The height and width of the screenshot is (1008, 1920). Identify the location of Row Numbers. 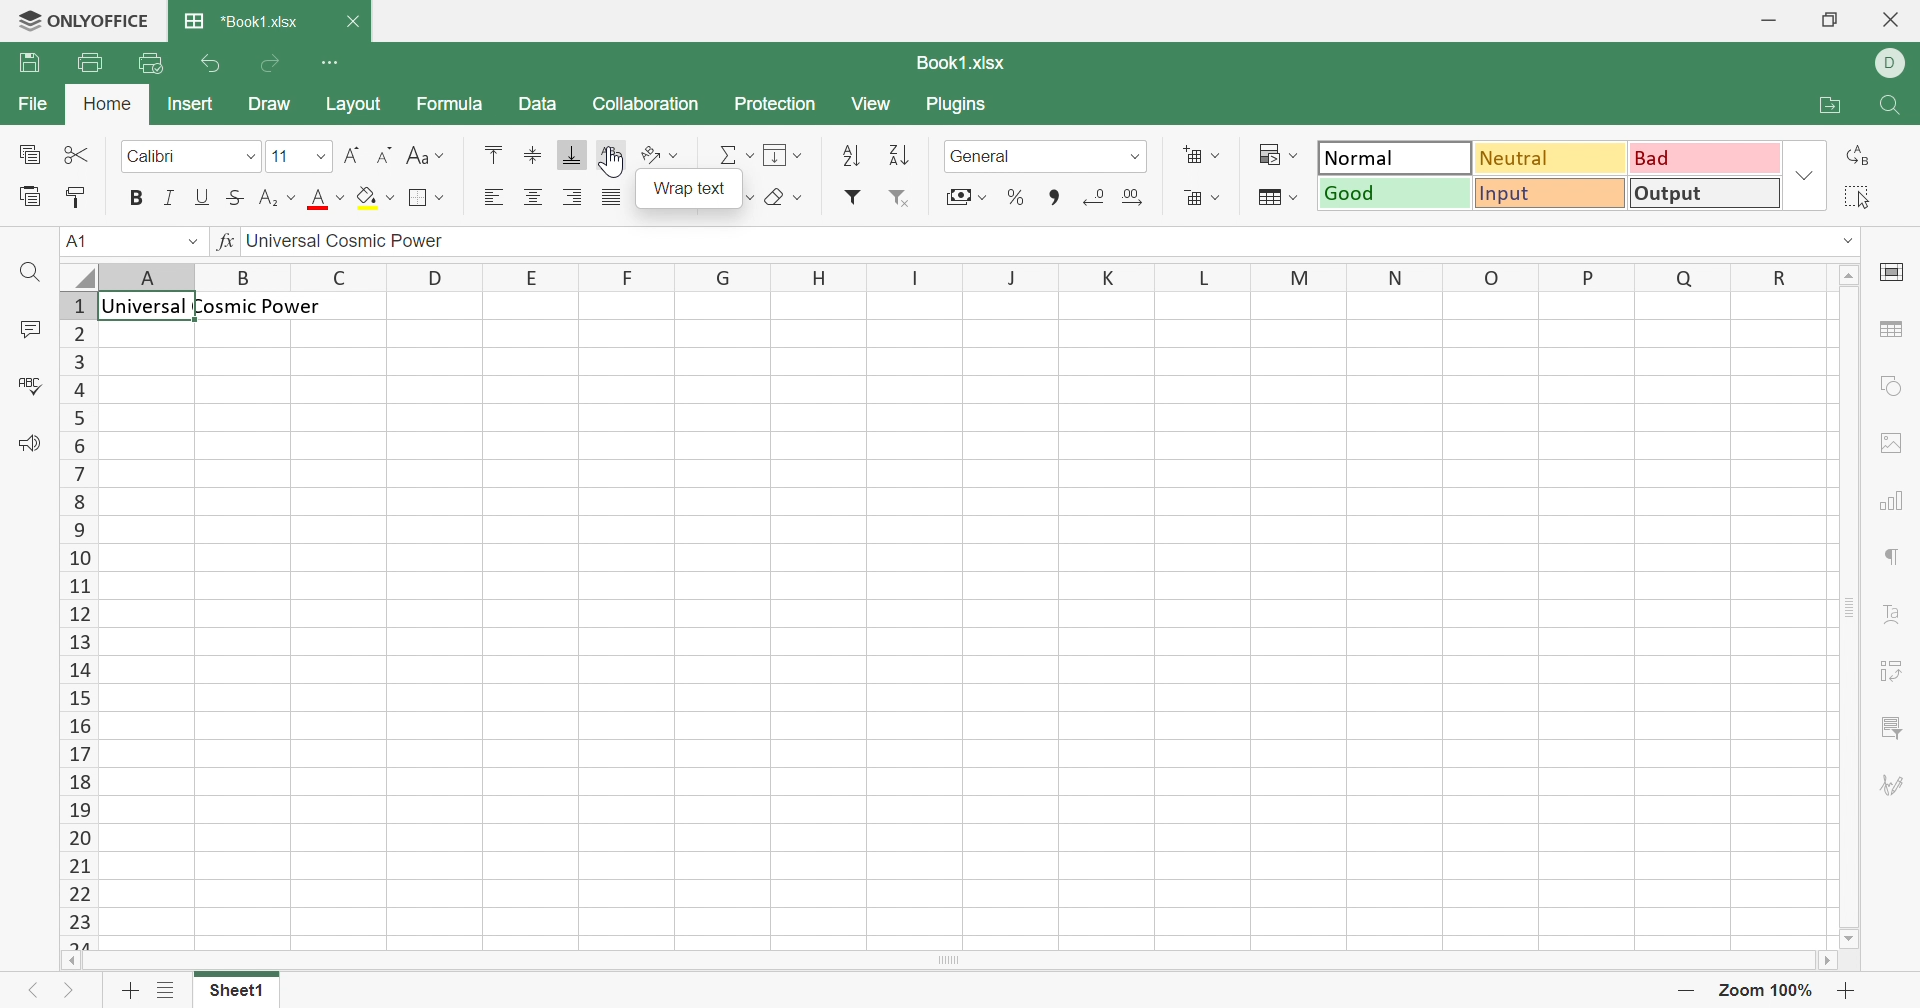
(77, 617).